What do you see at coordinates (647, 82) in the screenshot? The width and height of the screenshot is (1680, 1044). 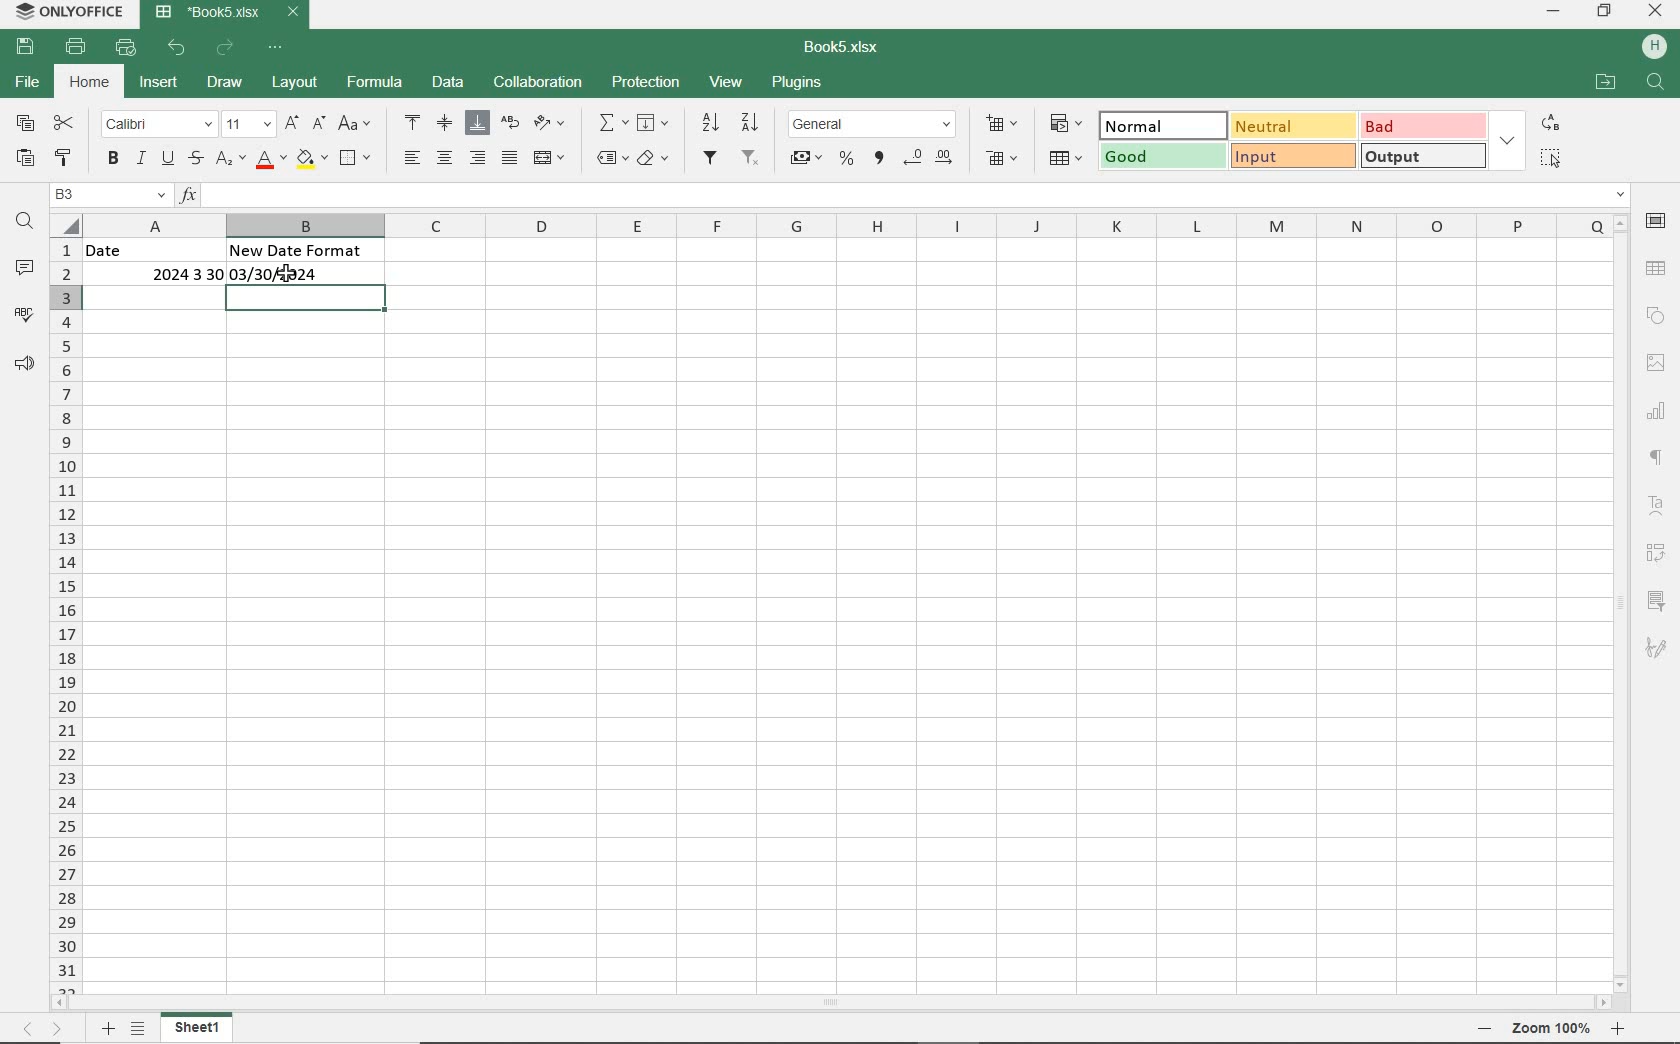 I see `PROTECTION` at bounding box center [647, 82].